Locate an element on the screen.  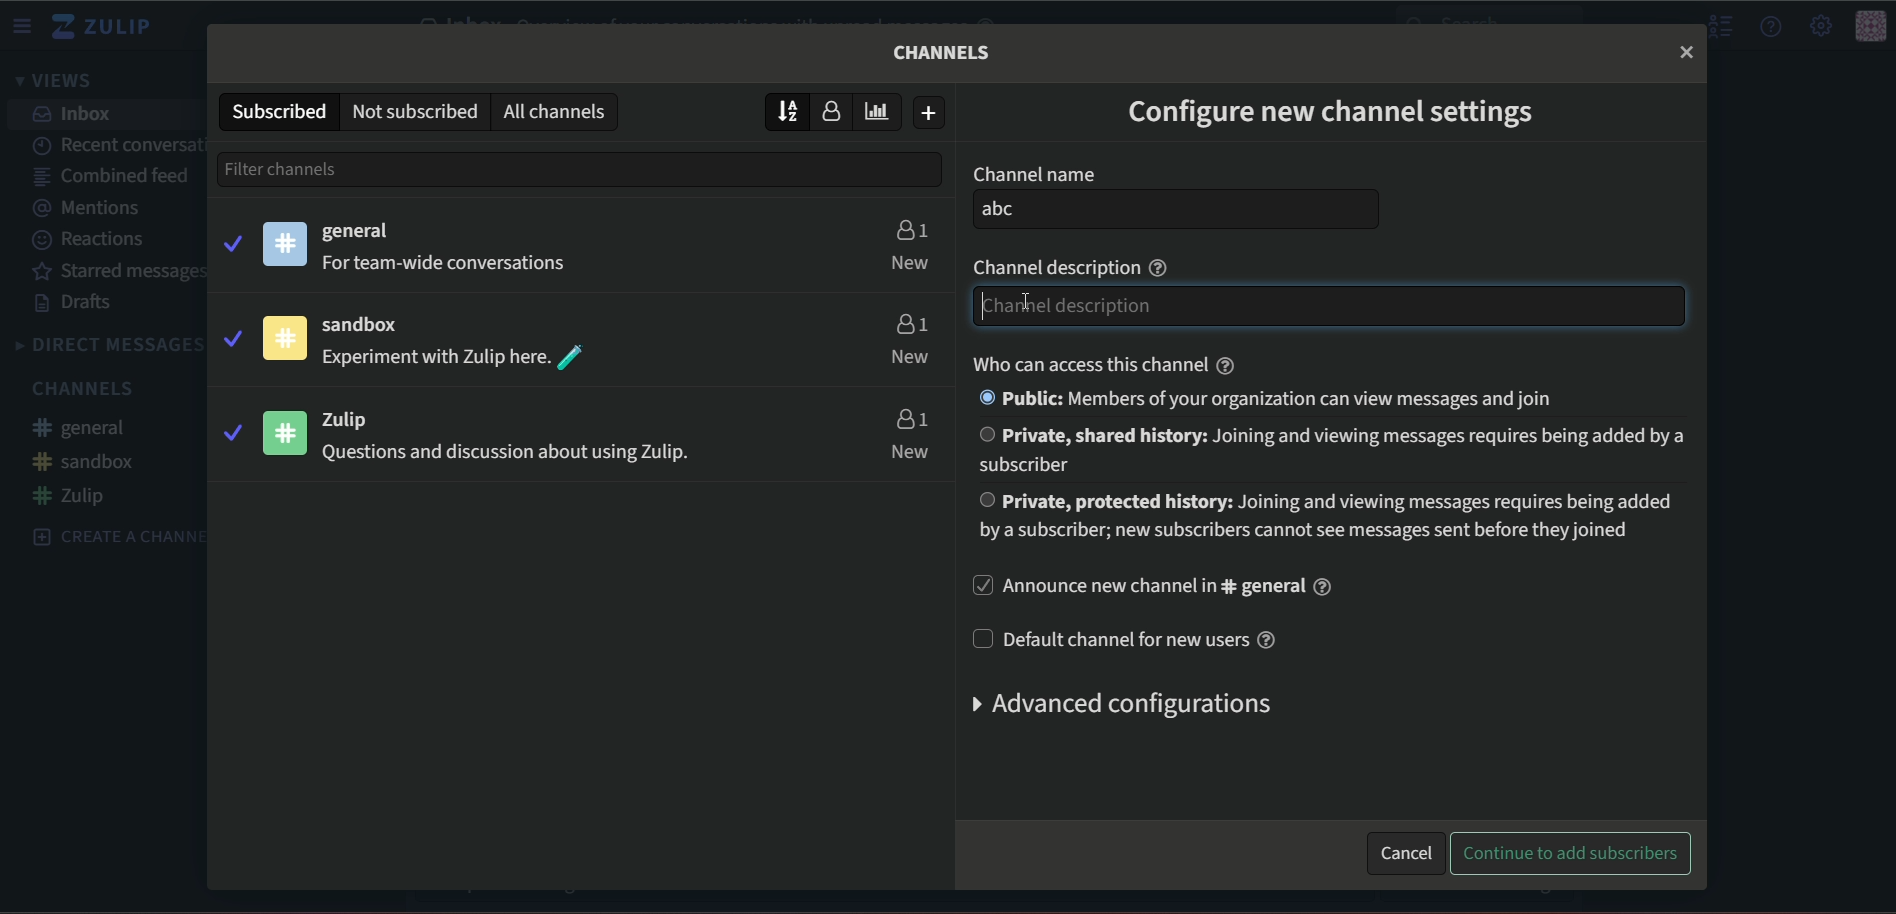
continue to add subscribers is located at coordinates (1574, 854).